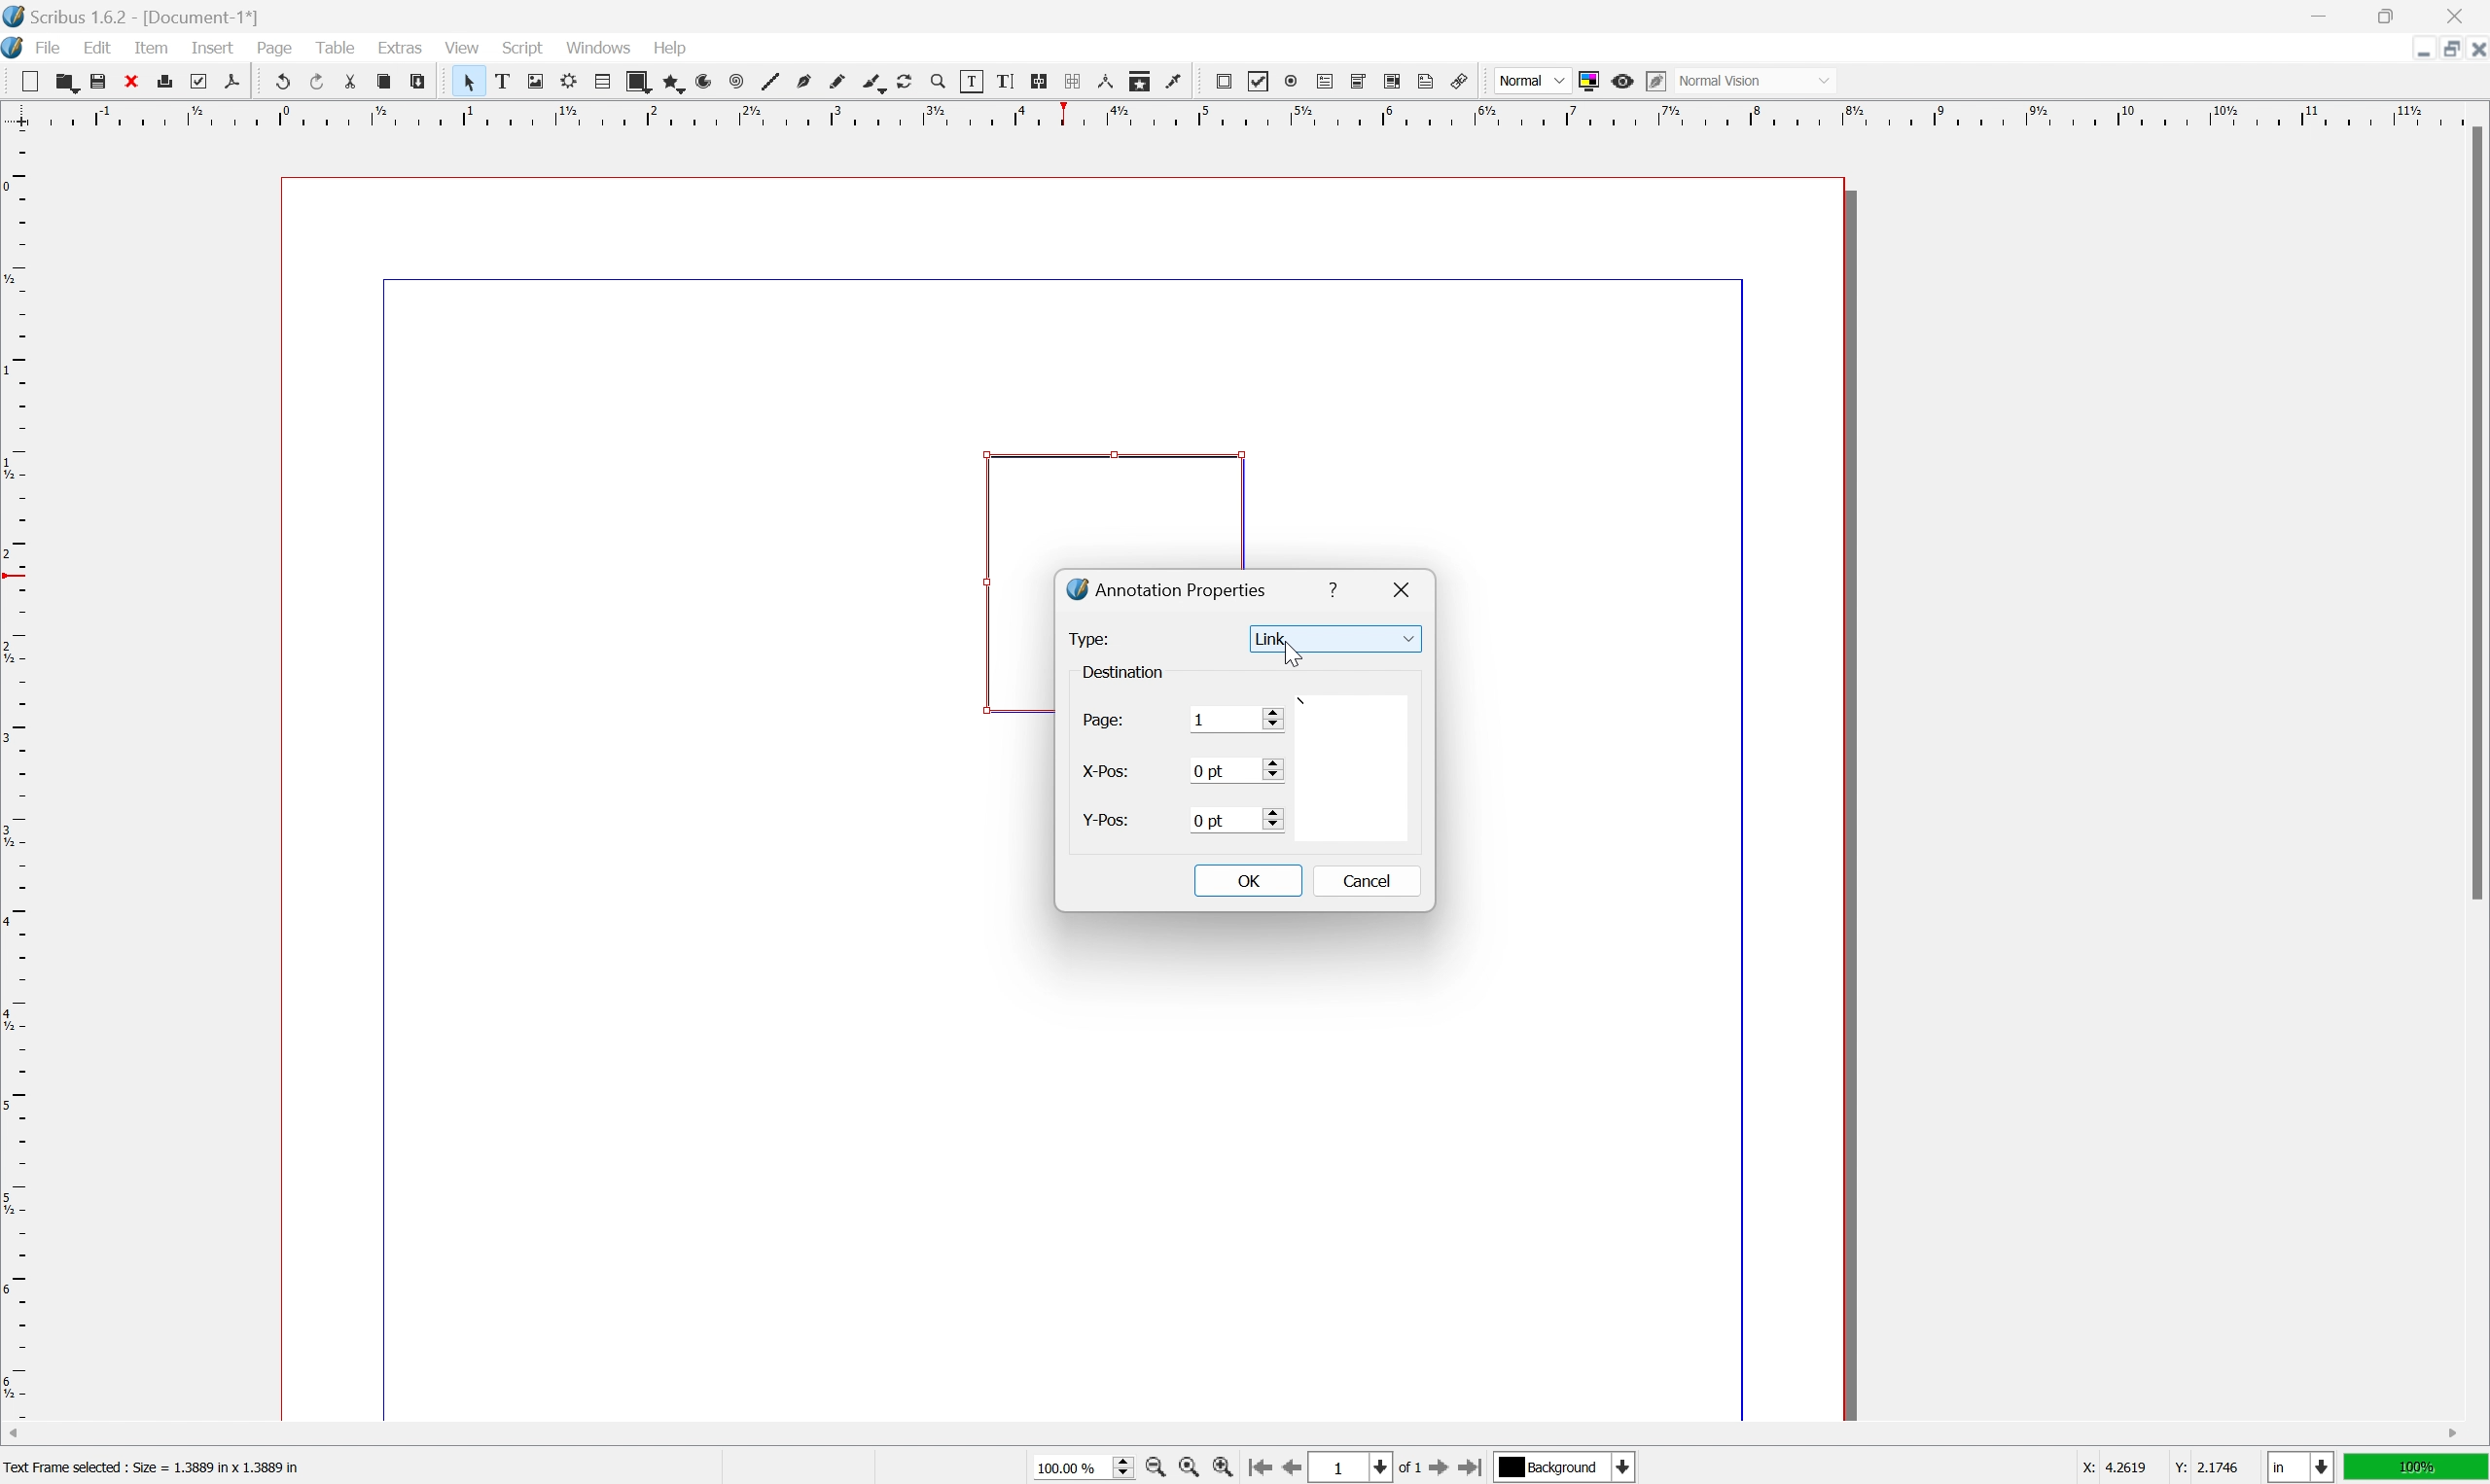 The width and height of the screenshot is (2490, 1484). I want to click on zoom to 100%, so click(1188, 1468).